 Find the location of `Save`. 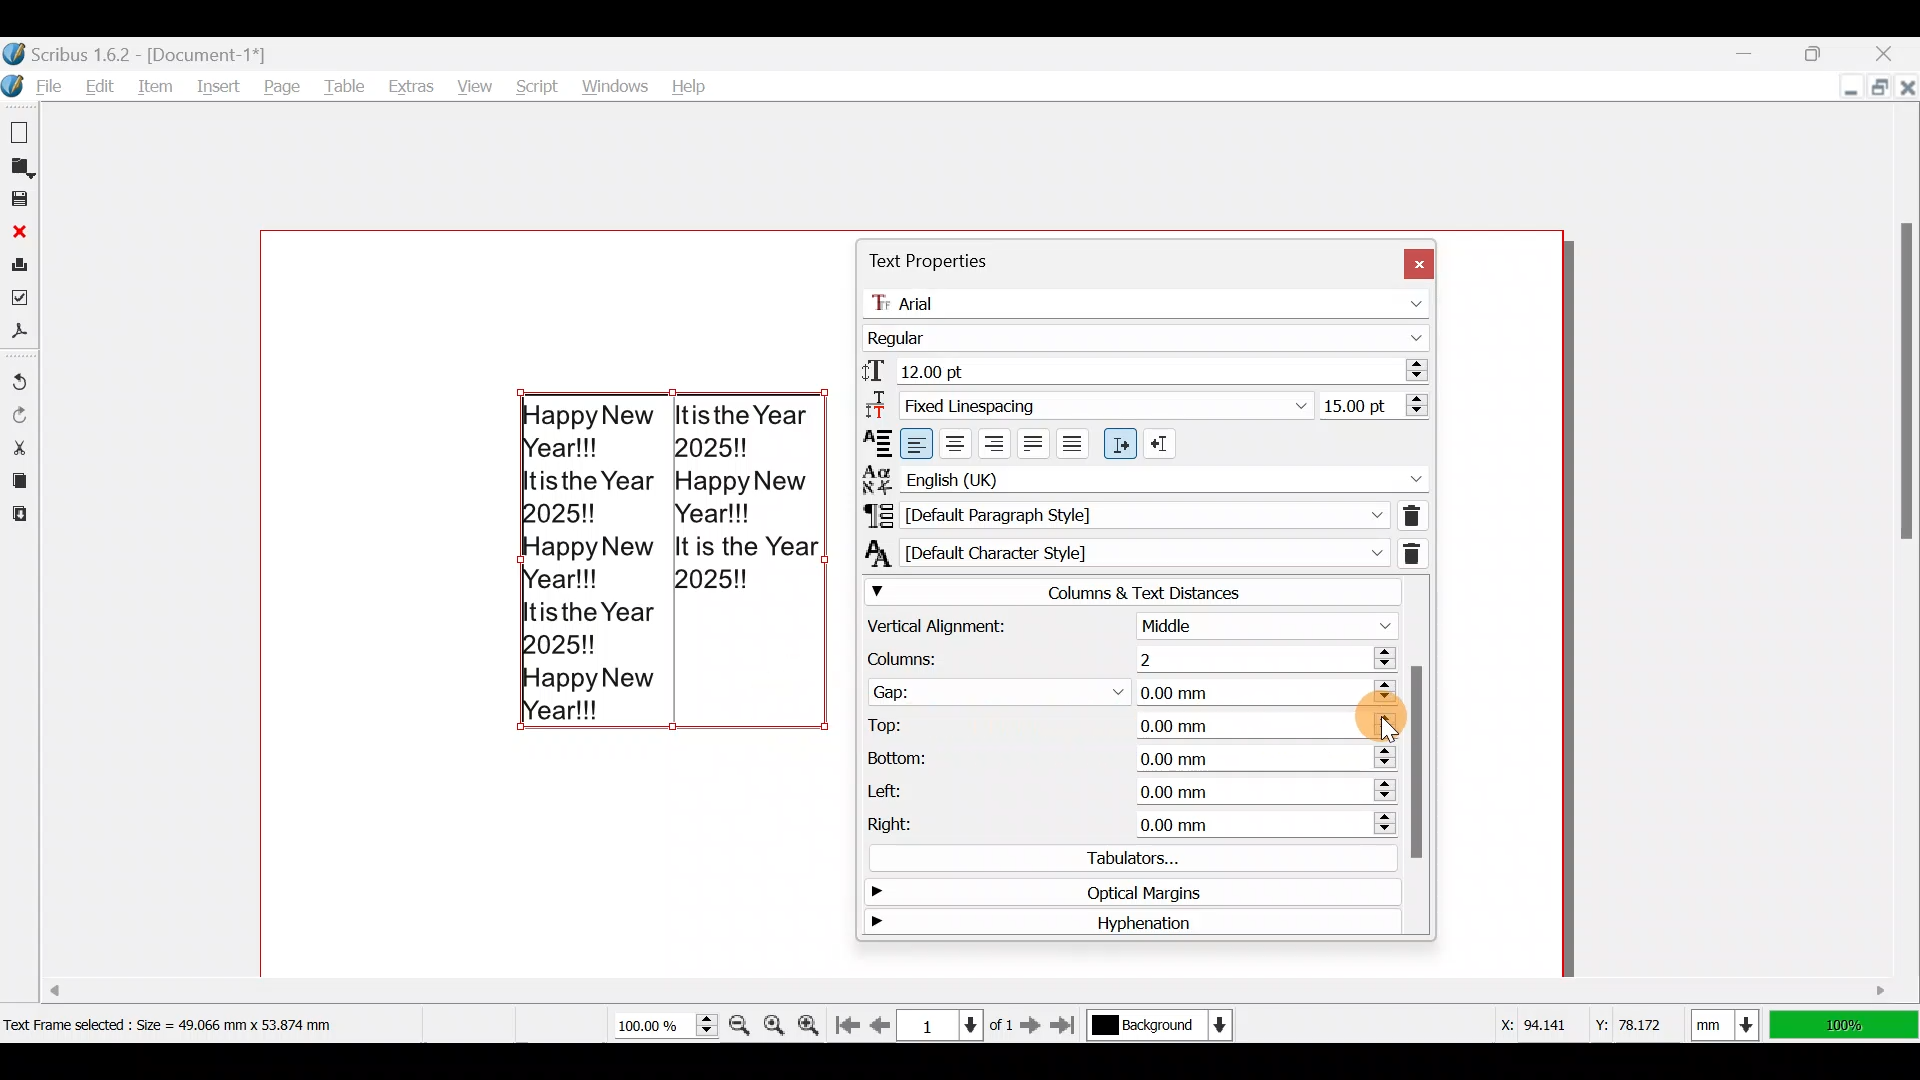

Save is located at coordinates (22, 201).